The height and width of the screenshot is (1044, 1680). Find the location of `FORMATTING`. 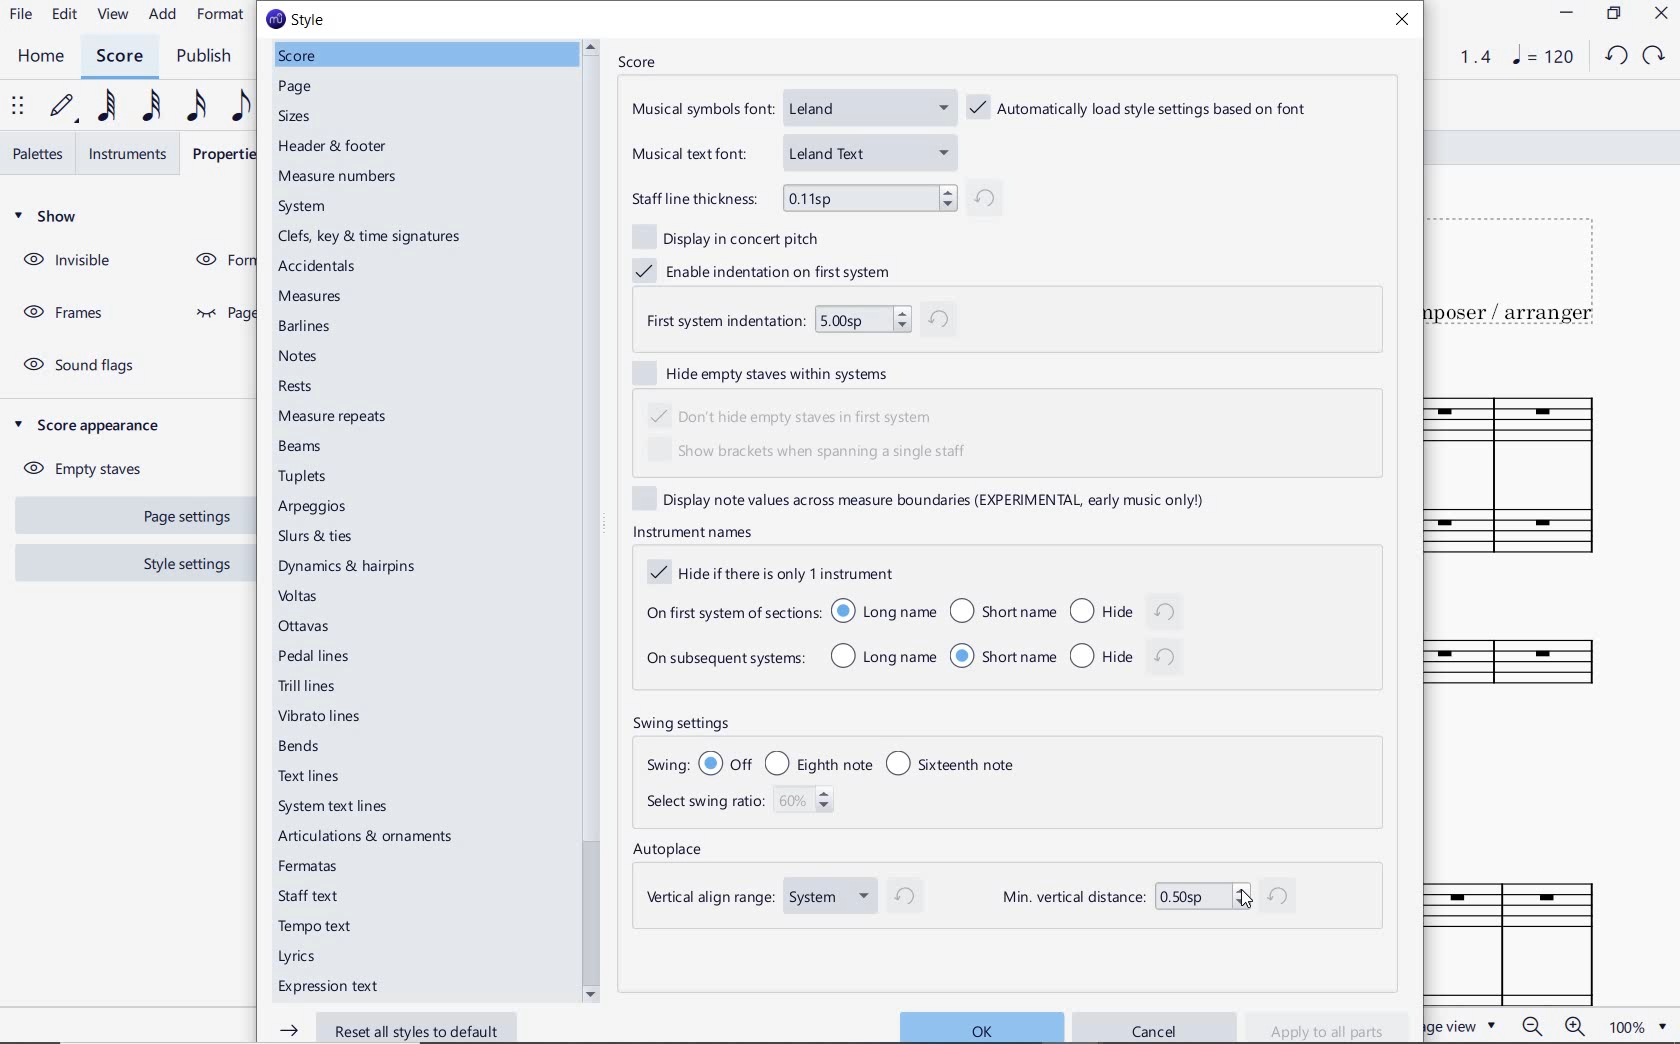

FORMATTING is located at coordinates (220, 261).